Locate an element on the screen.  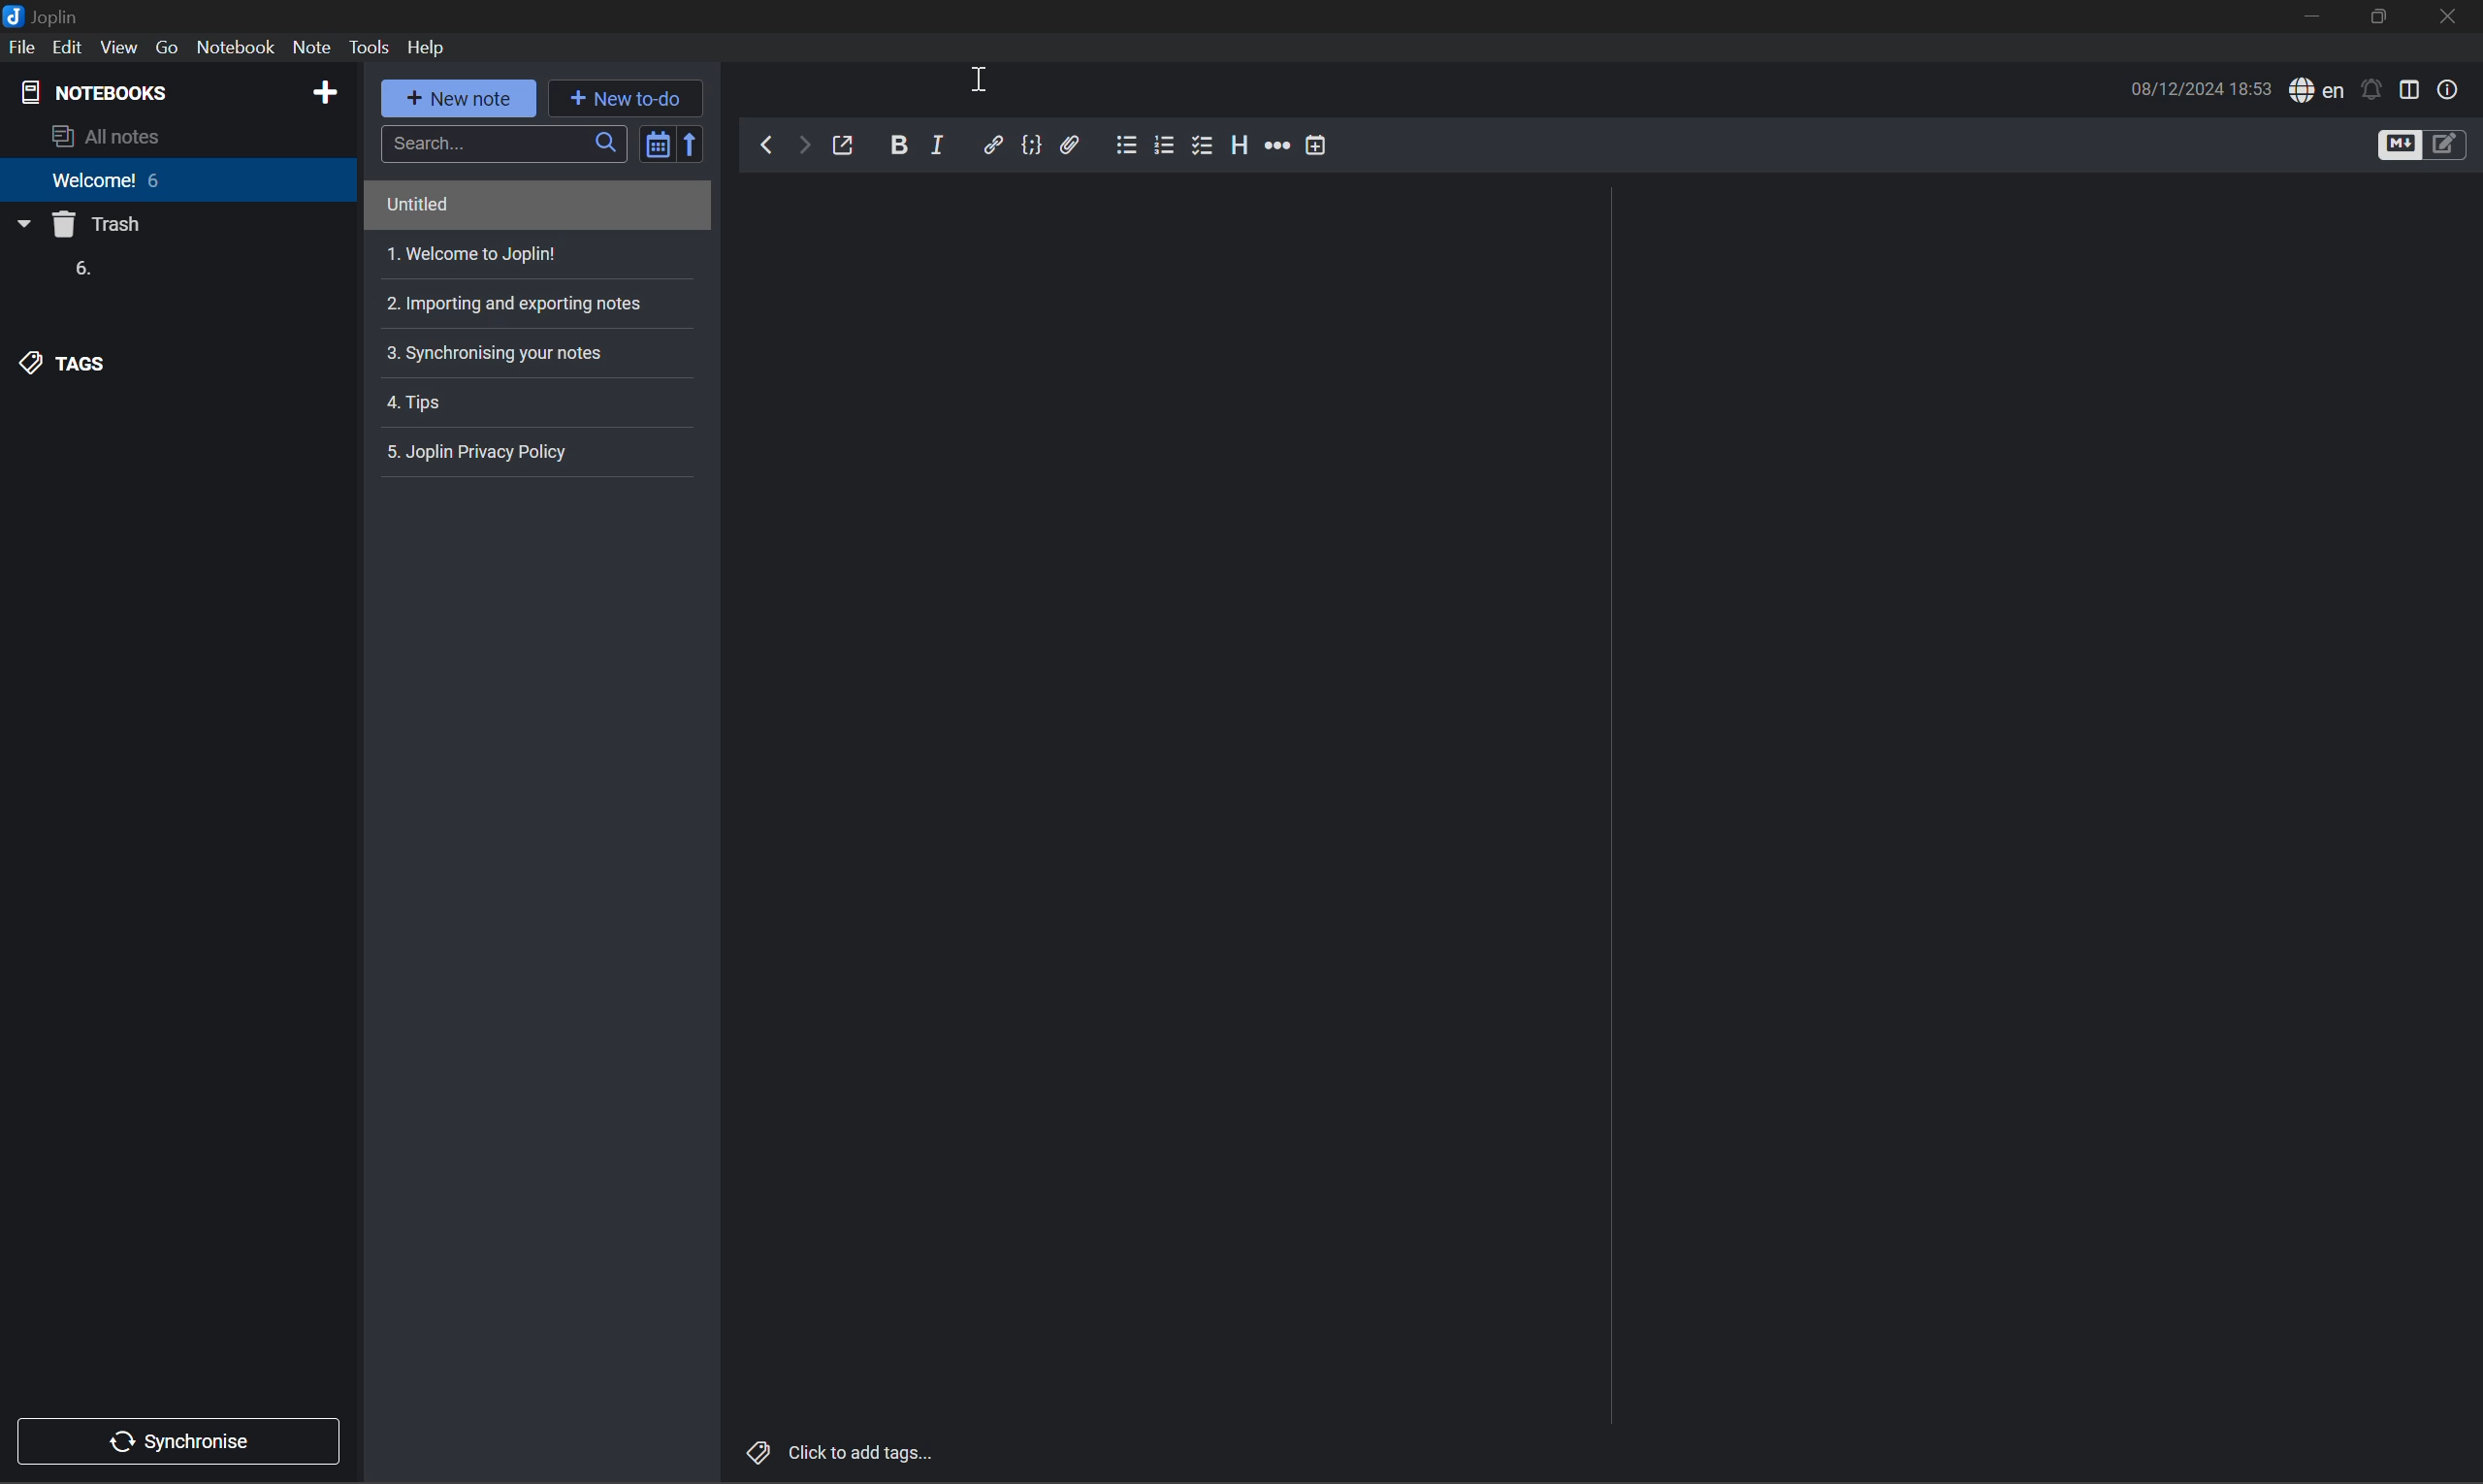
Minimize is located at coordinates (2320, 17).